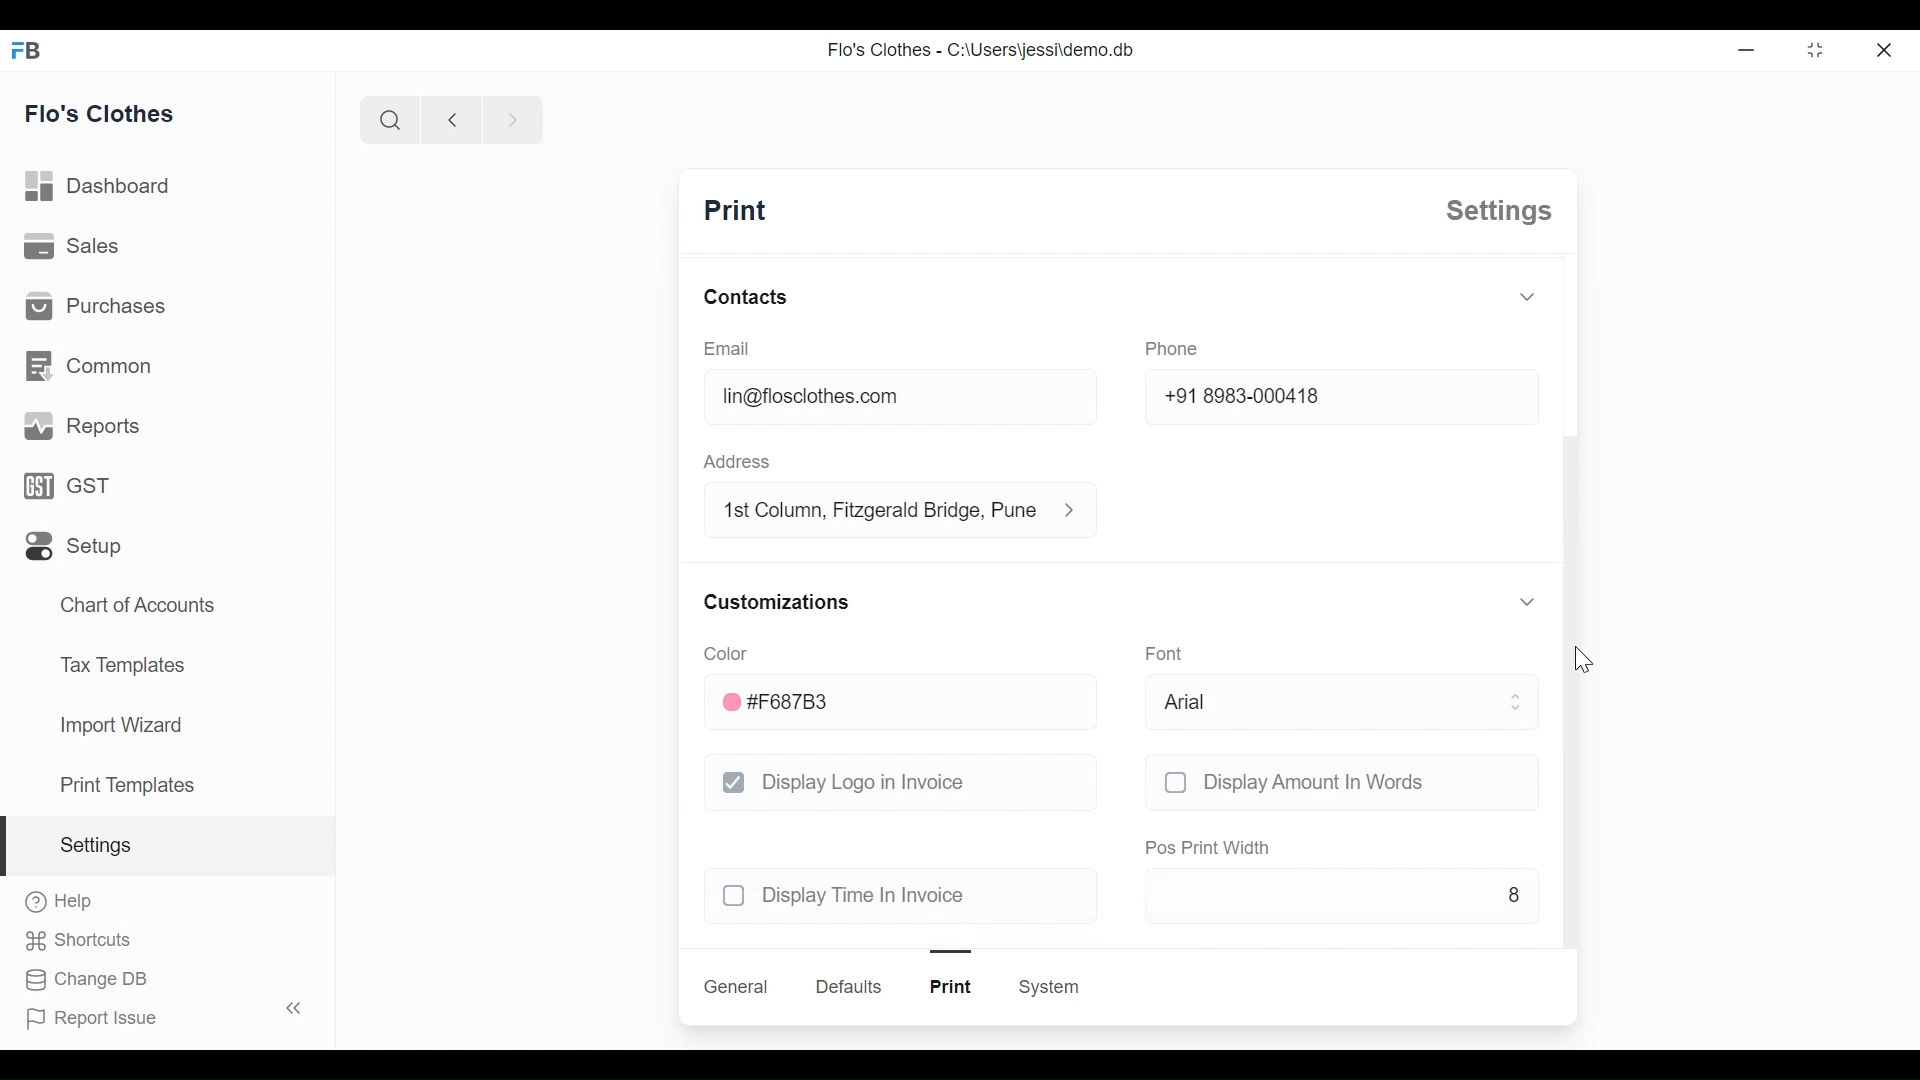 This screenshot has width=1920, height=1080. What do you see at coordinates (1048, 987) in the screenshot?
I see `system` at bounding box center [1048, 987].